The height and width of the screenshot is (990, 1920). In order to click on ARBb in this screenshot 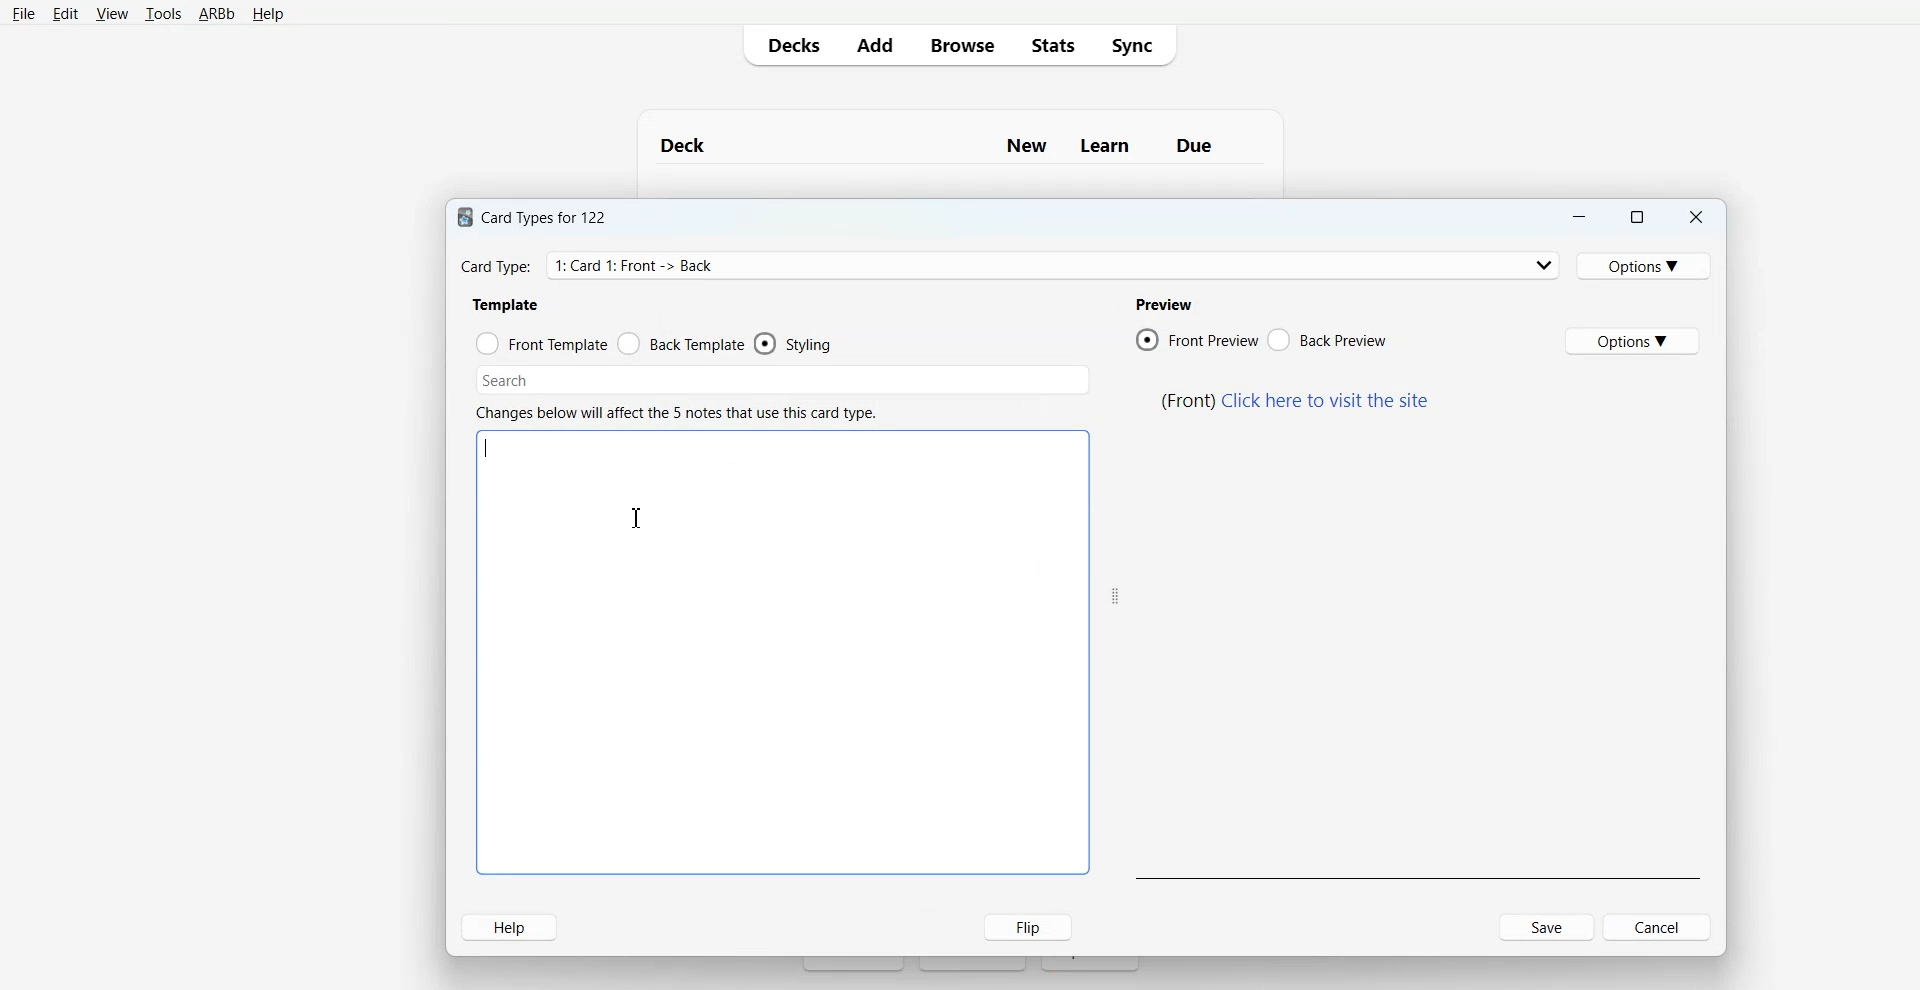, I will do `click(216, 15)`.